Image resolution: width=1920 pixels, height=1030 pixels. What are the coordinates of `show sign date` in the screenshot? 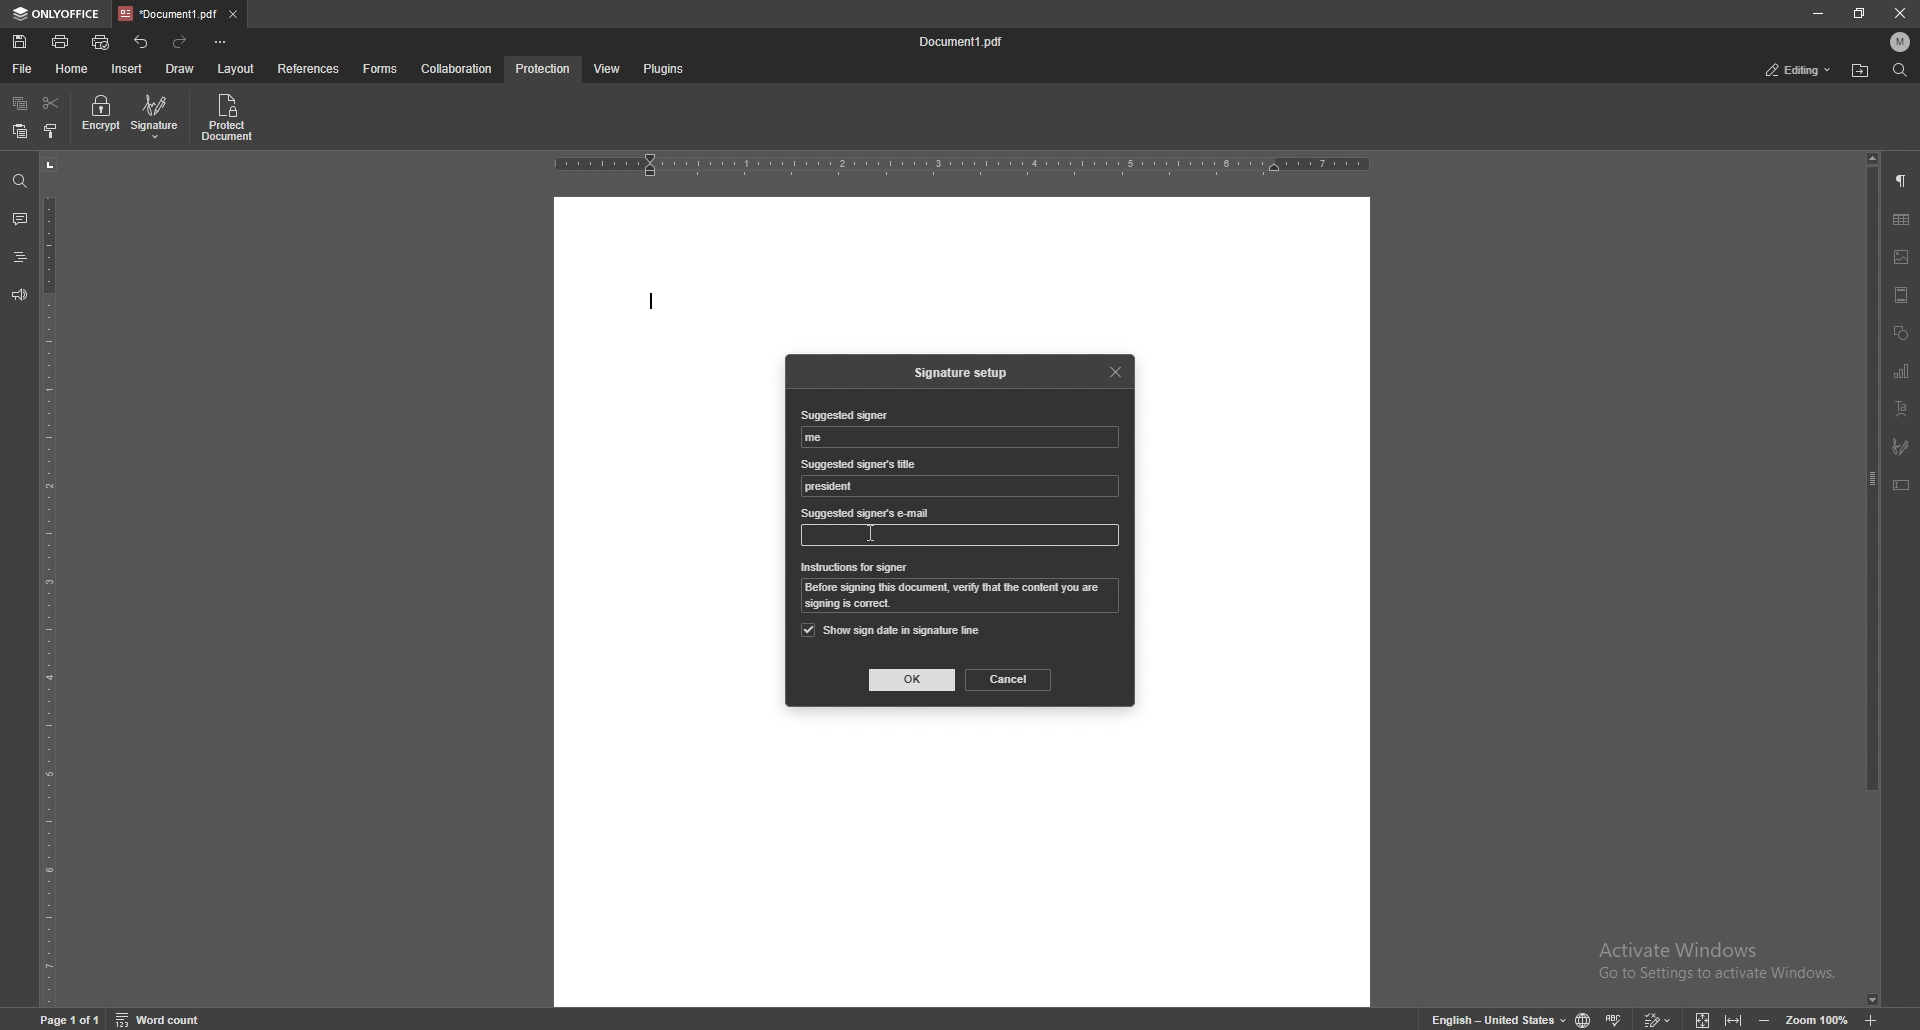 It's located at (892, 630).